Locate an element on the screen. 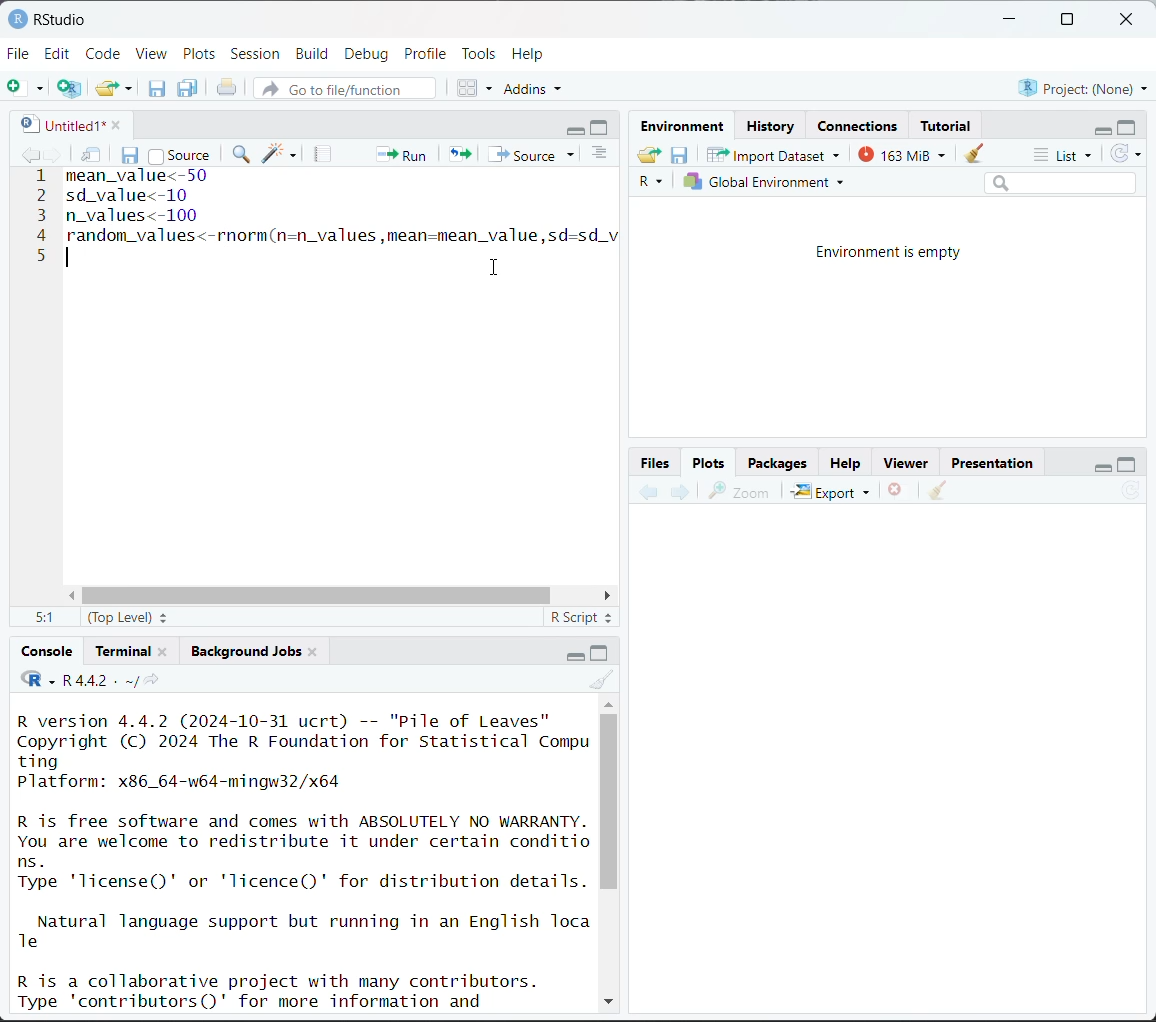 This screenshot has width=1156, height=1022. find/replace is located at coordinates (243, 156).